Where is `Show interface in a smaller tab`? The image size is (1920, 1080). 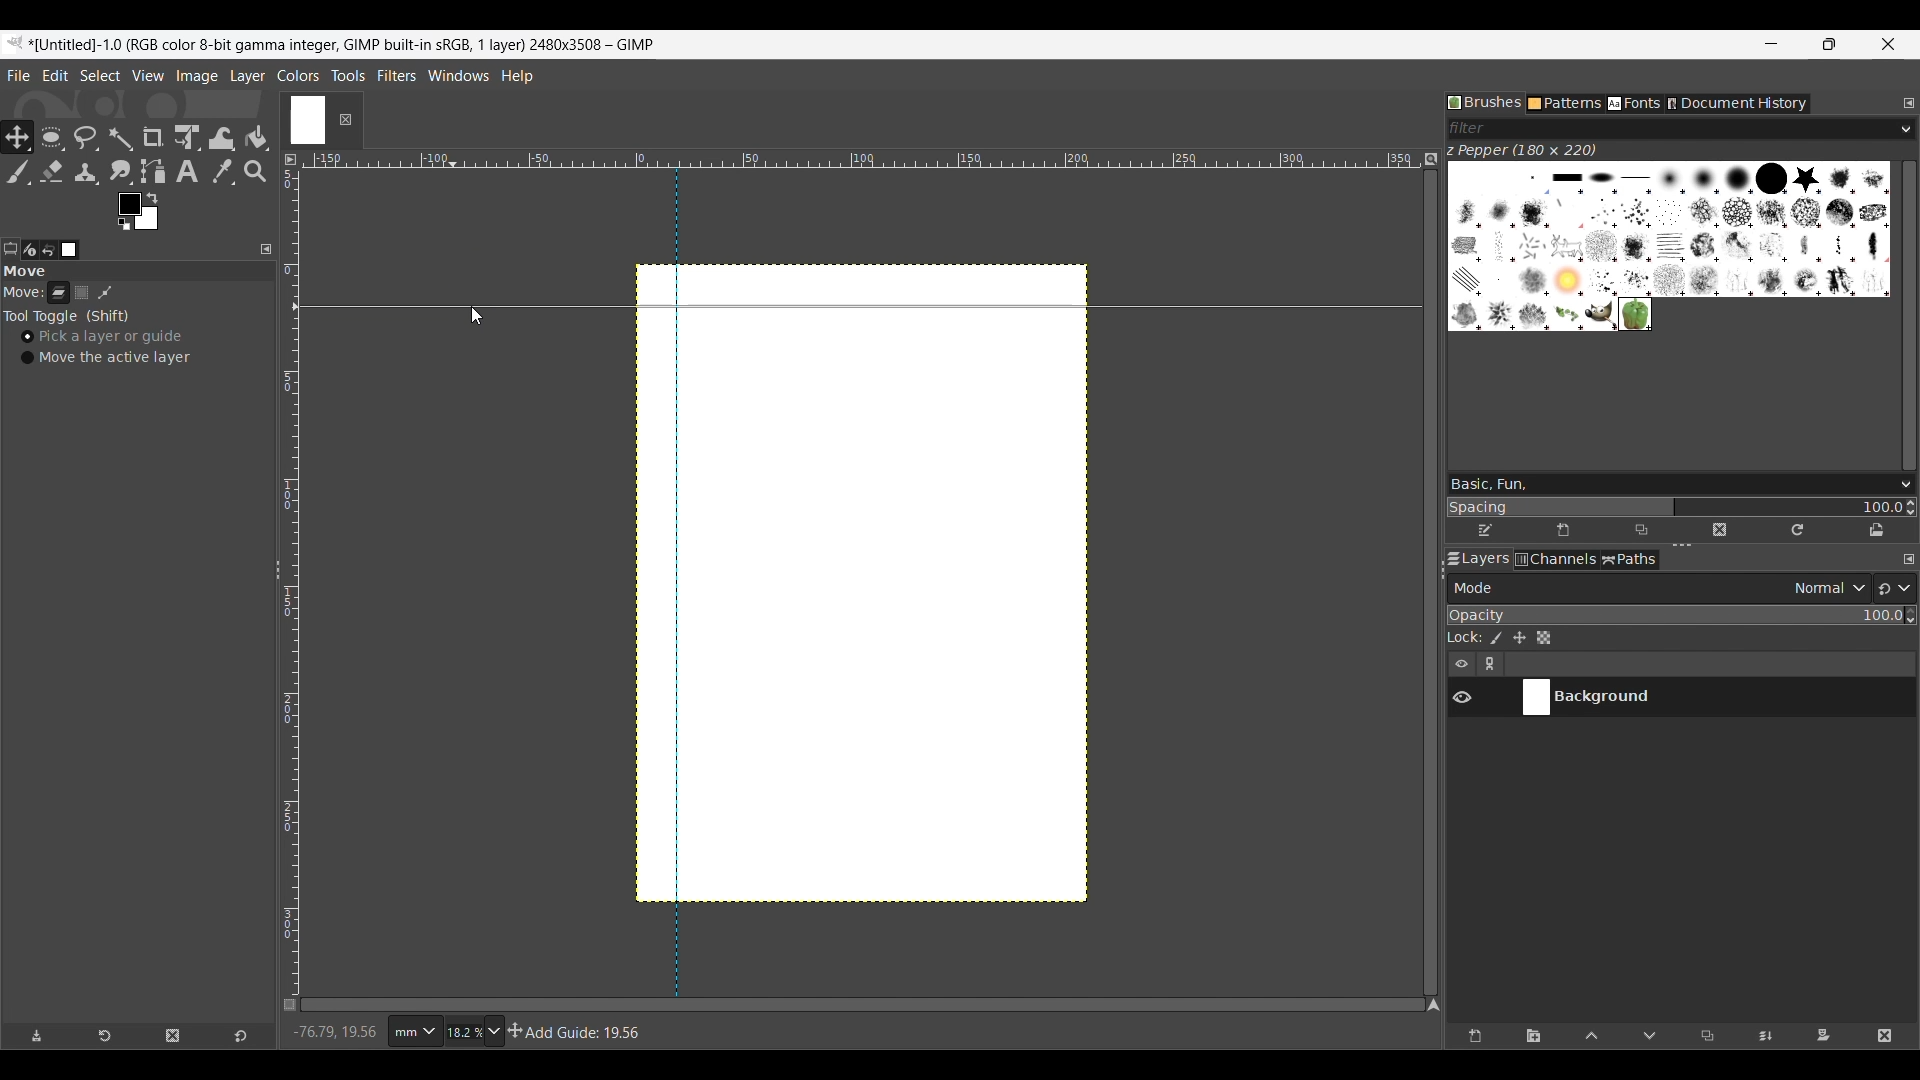
Show interface in a smaller tab is located at coordinates (1829, 44).